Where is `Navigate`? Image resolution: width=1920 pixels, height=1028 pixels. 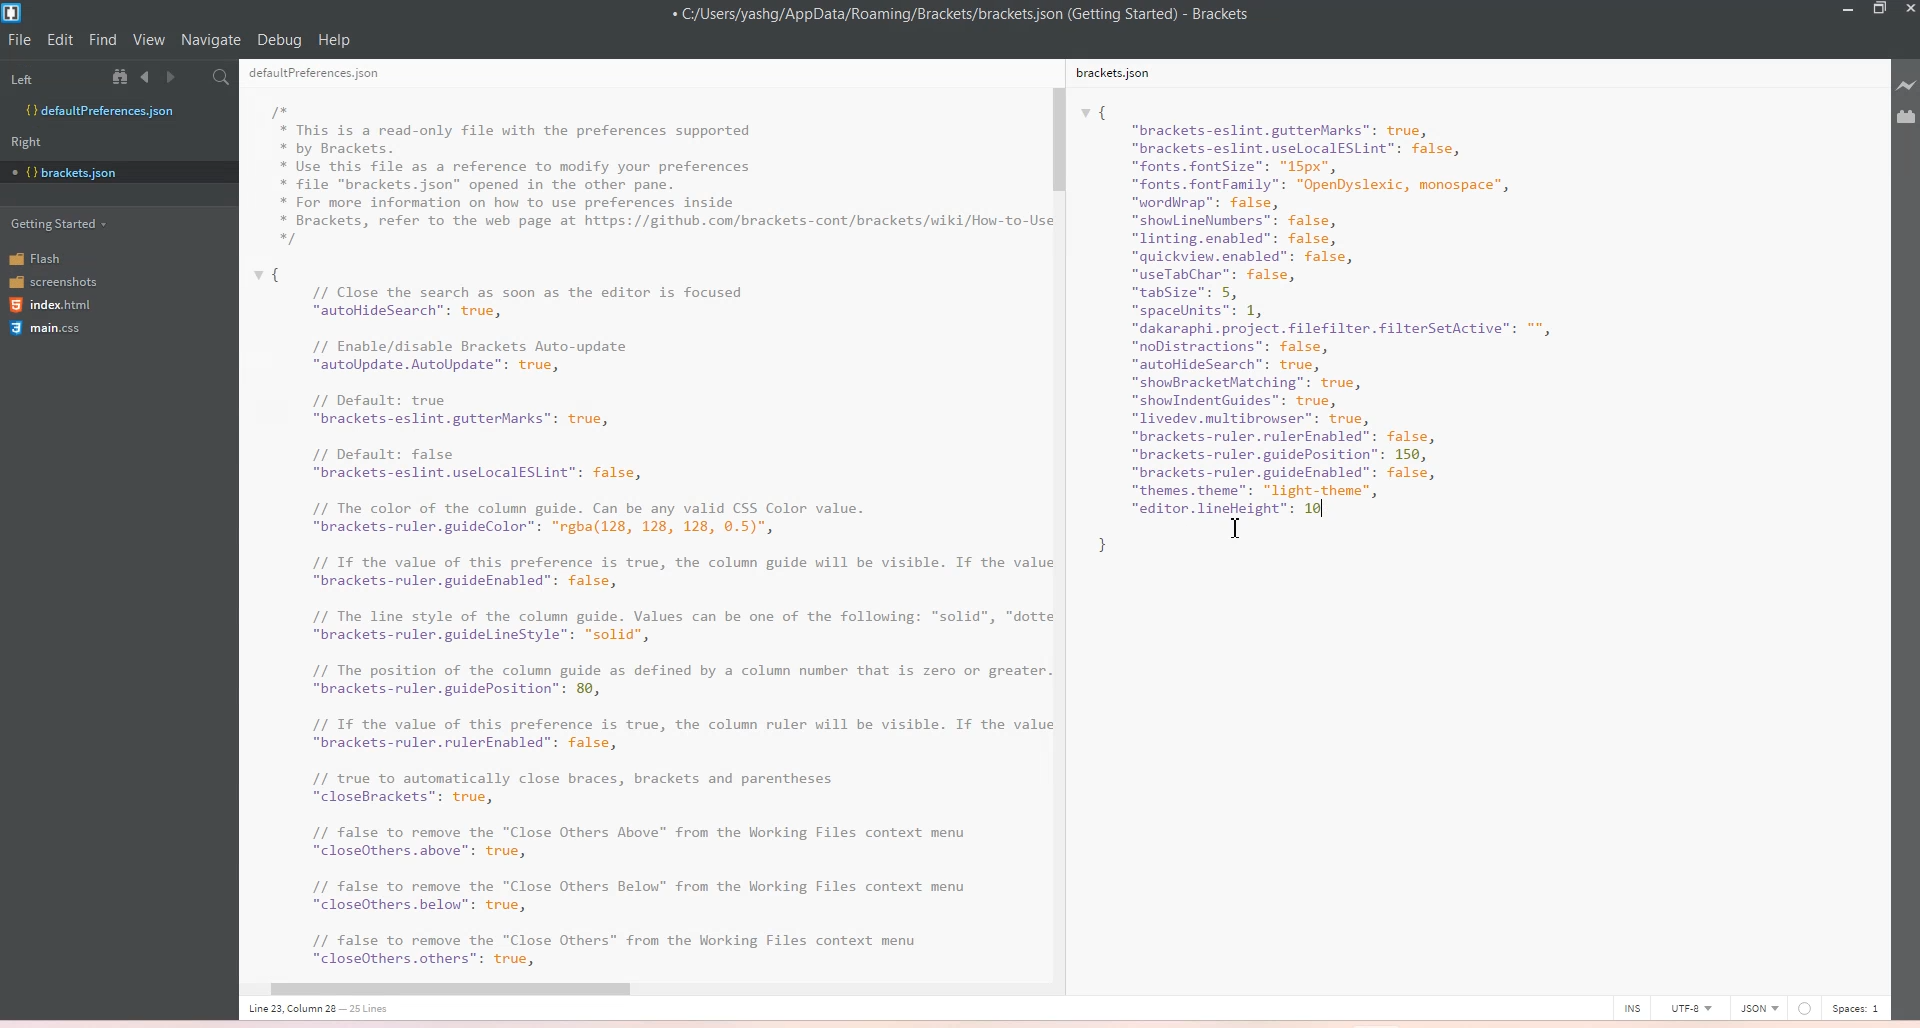 Navigate is located at coordinates (211, 40).